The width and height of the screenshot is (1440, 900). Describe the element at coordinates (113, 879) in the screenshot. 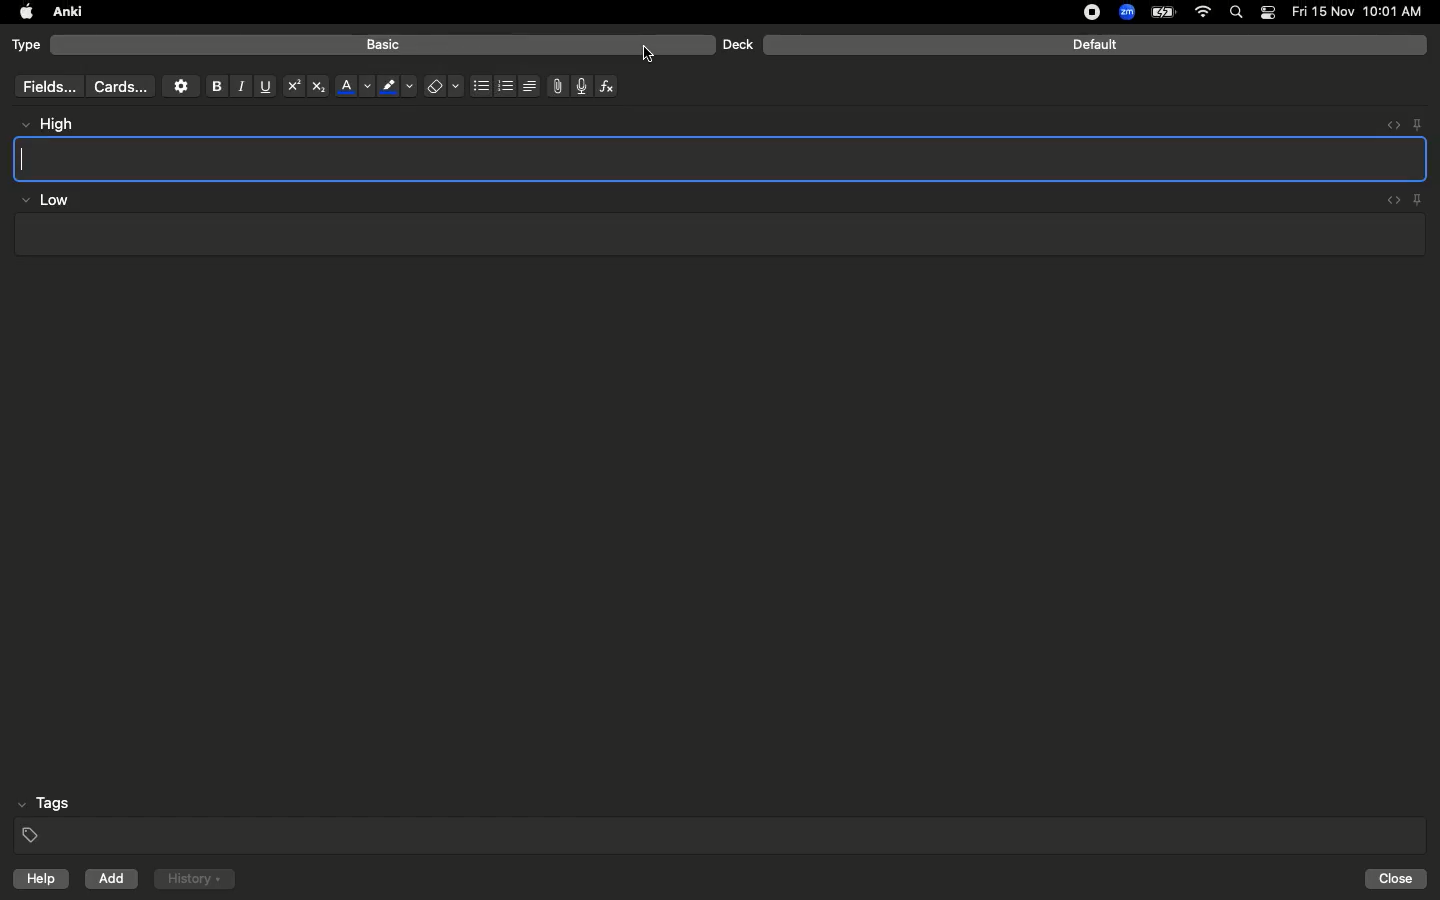

I see `Add` at that location.